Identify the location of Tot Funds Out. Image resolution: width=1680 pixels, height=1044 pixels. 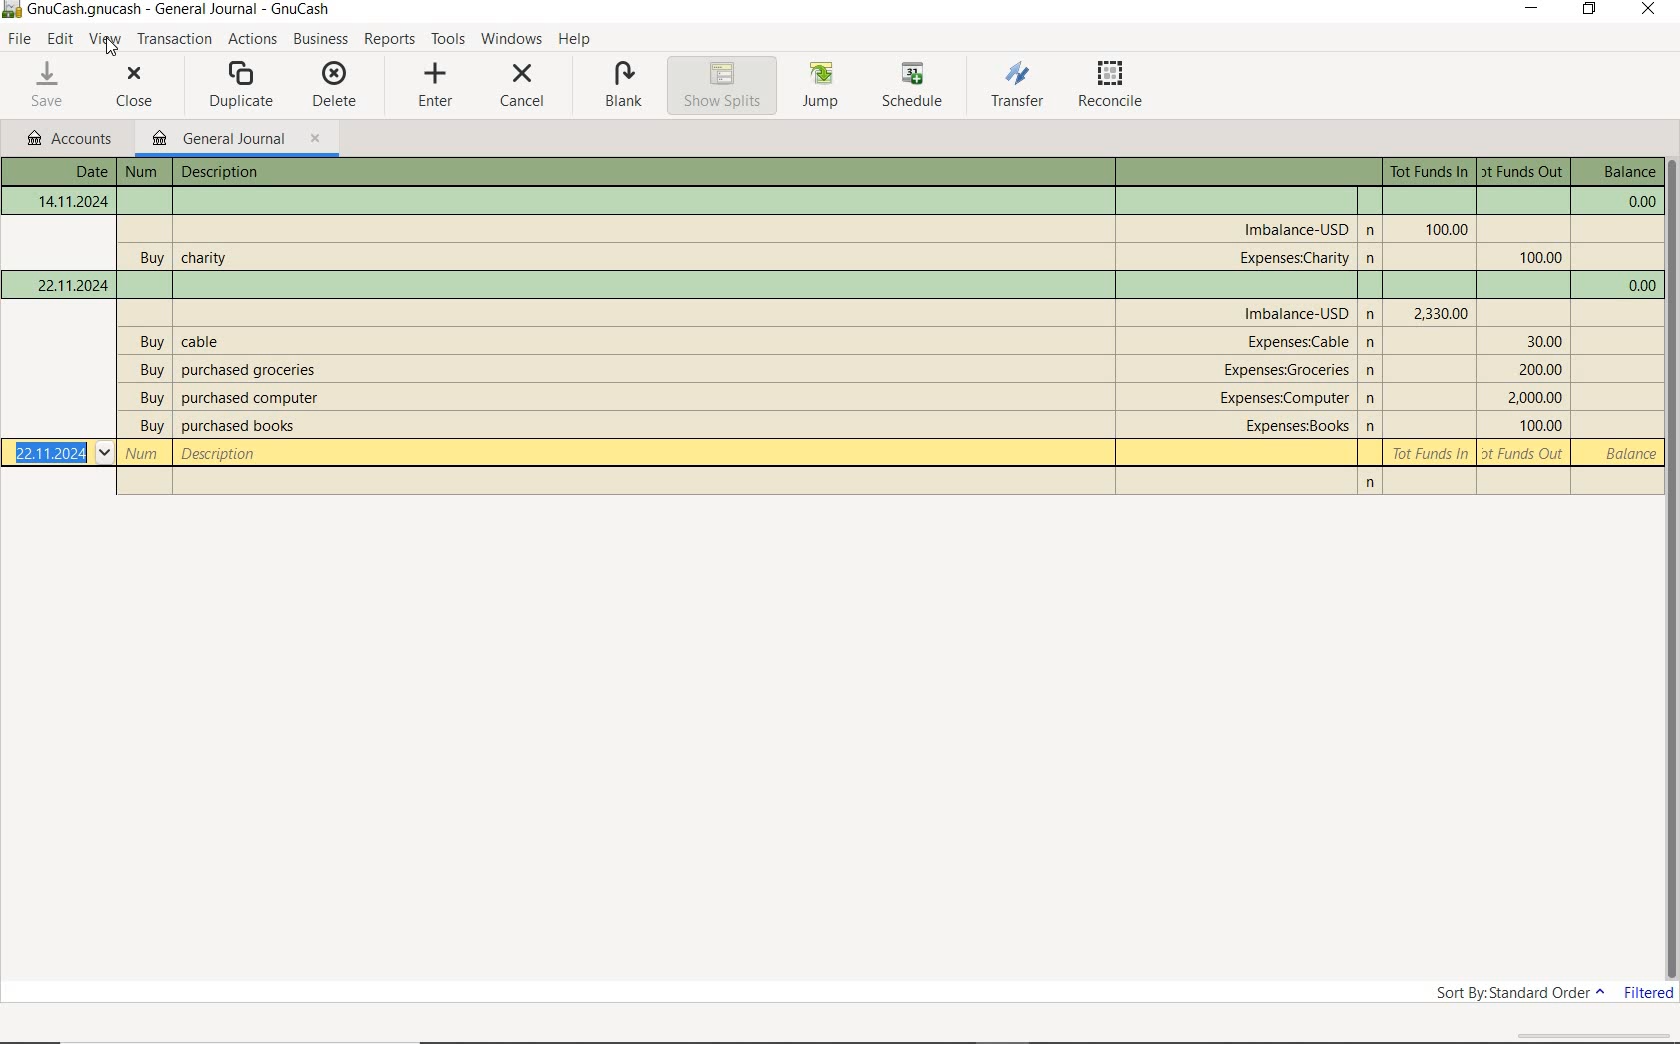
(1534, 397).